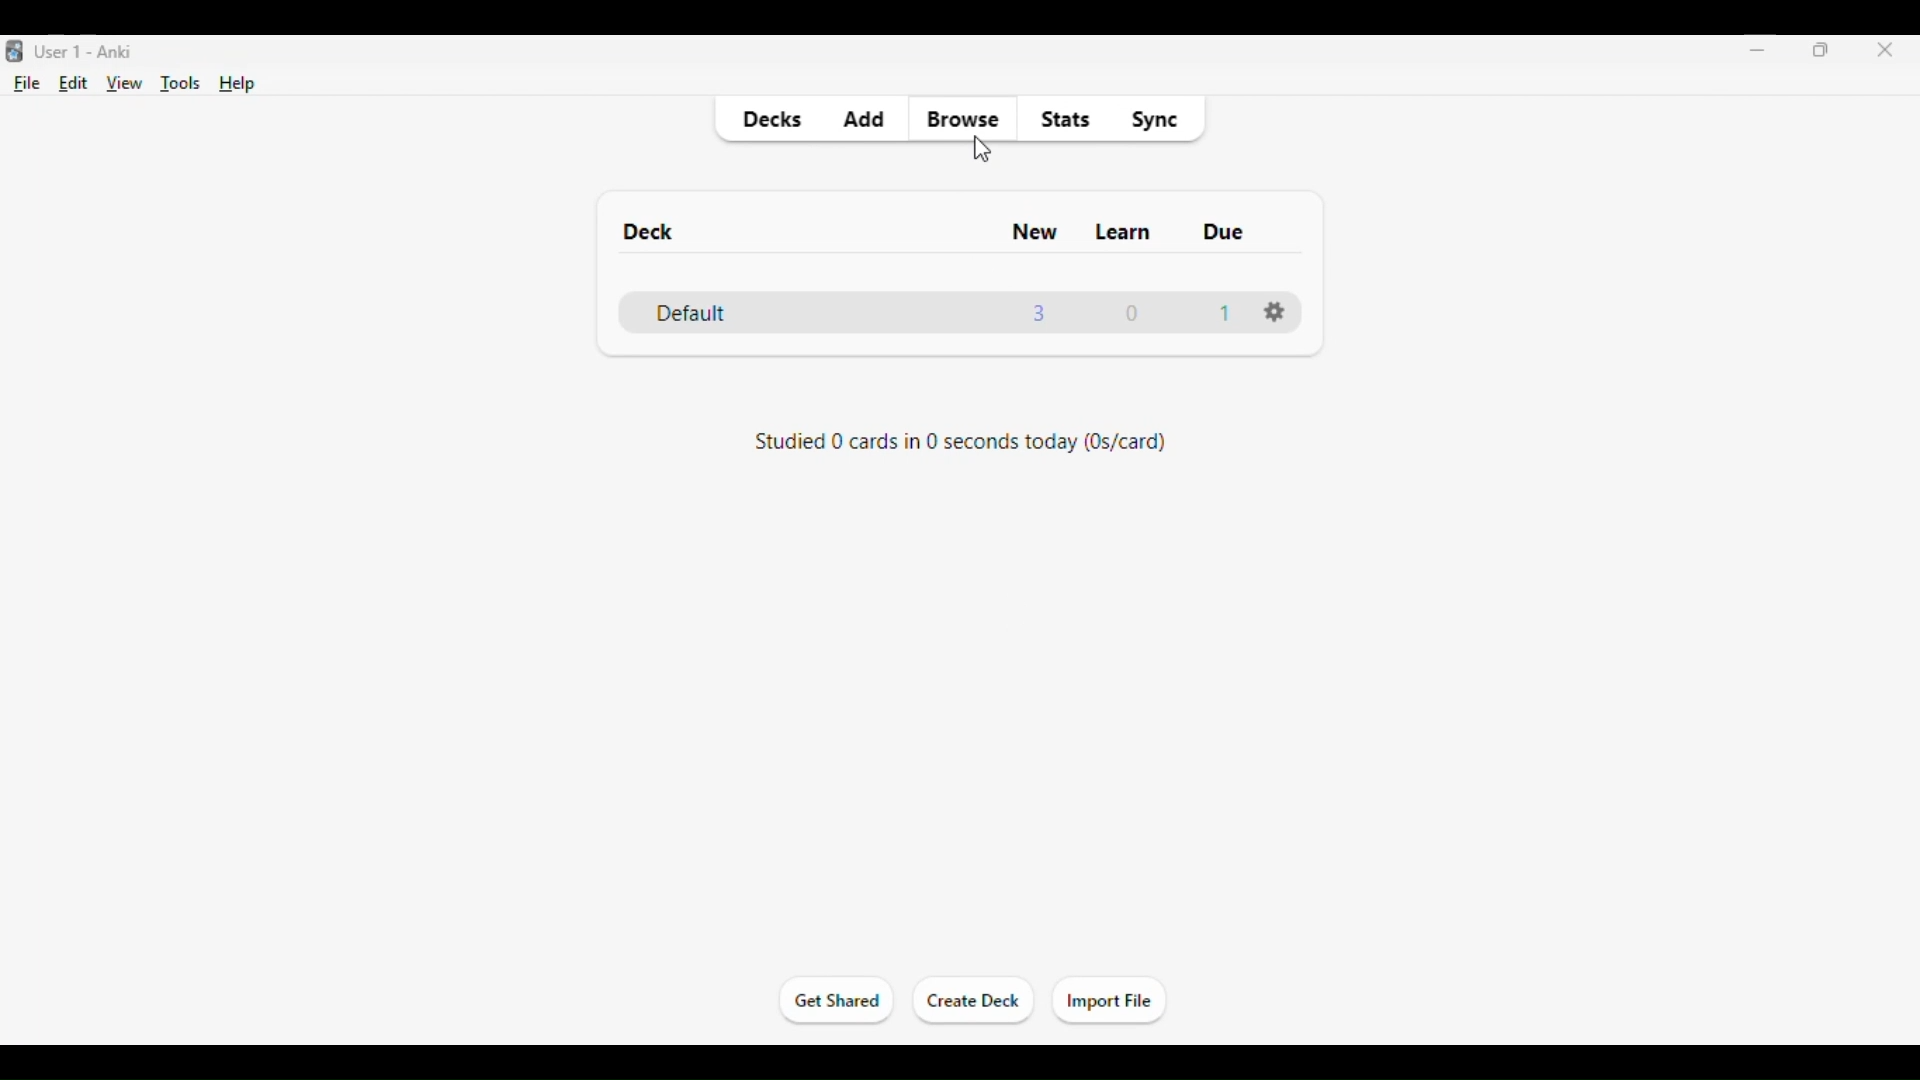 The height and width of the screenshot is (1080, 1920). What do you see at coordinates (28, 84) in the screenshot?
I see `file` at bounding box center [28, 84].